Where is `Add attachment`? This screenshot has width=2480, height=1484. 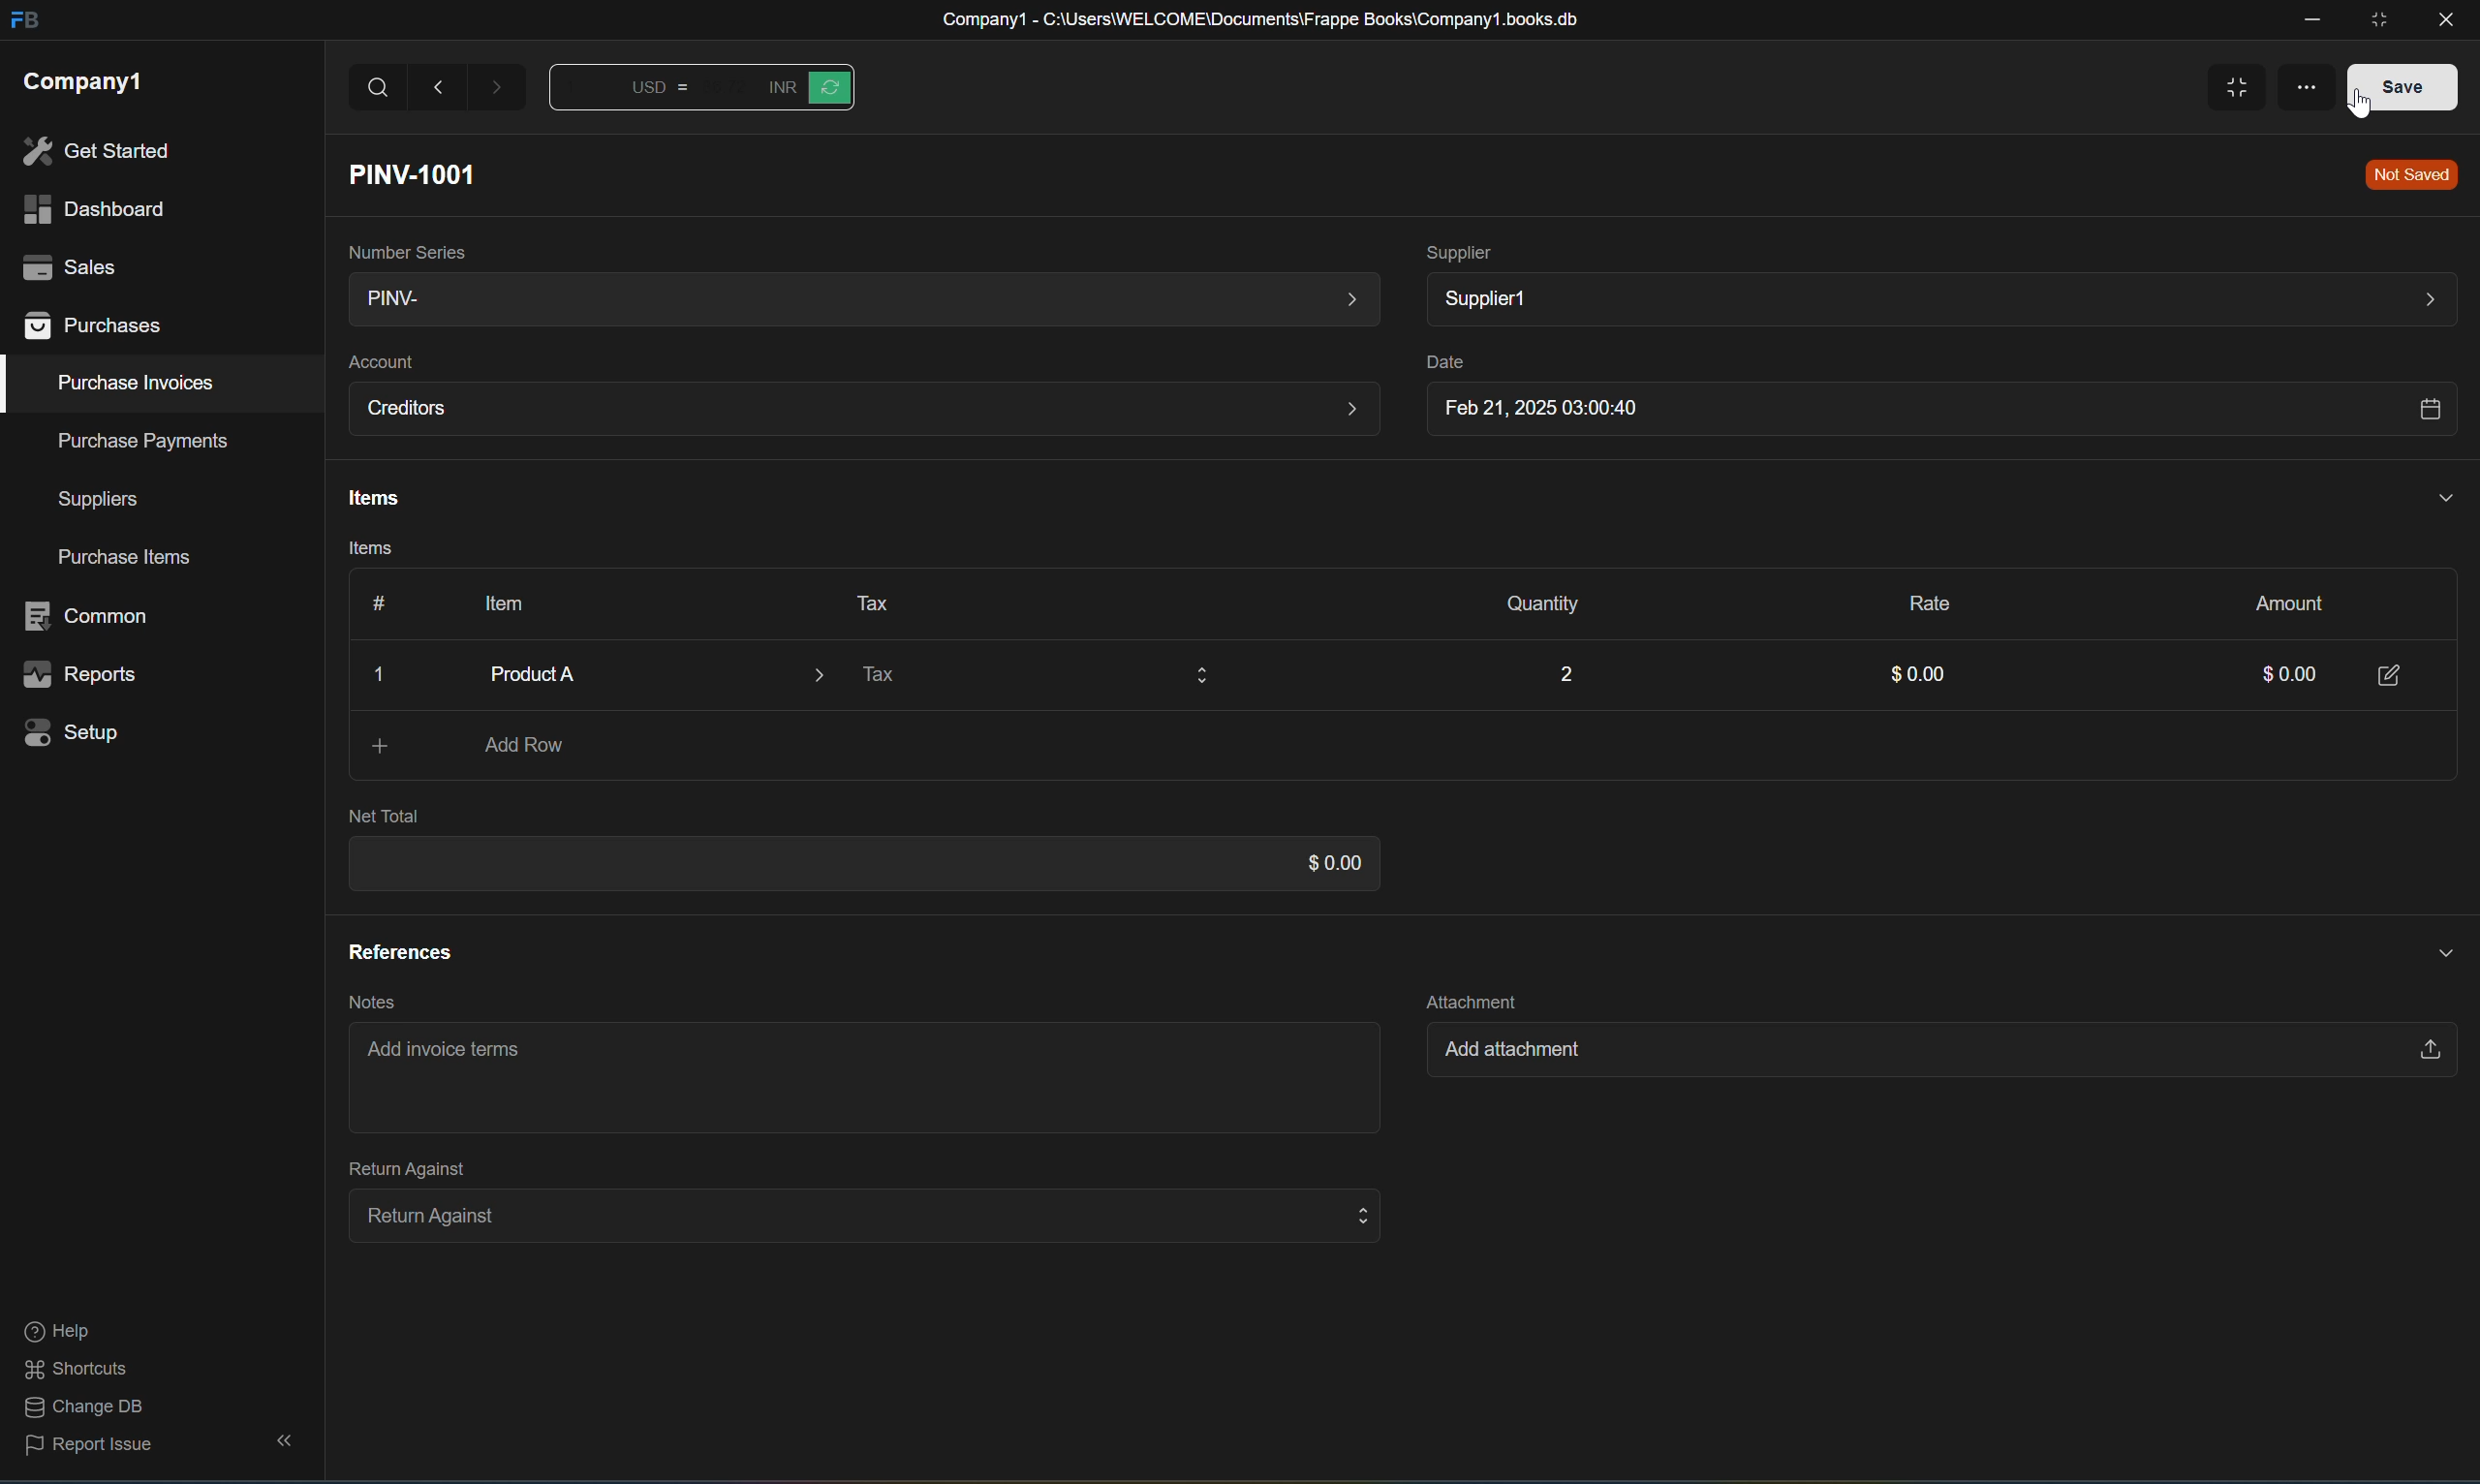 Add attachment is located at coordinates (1927, 1054).